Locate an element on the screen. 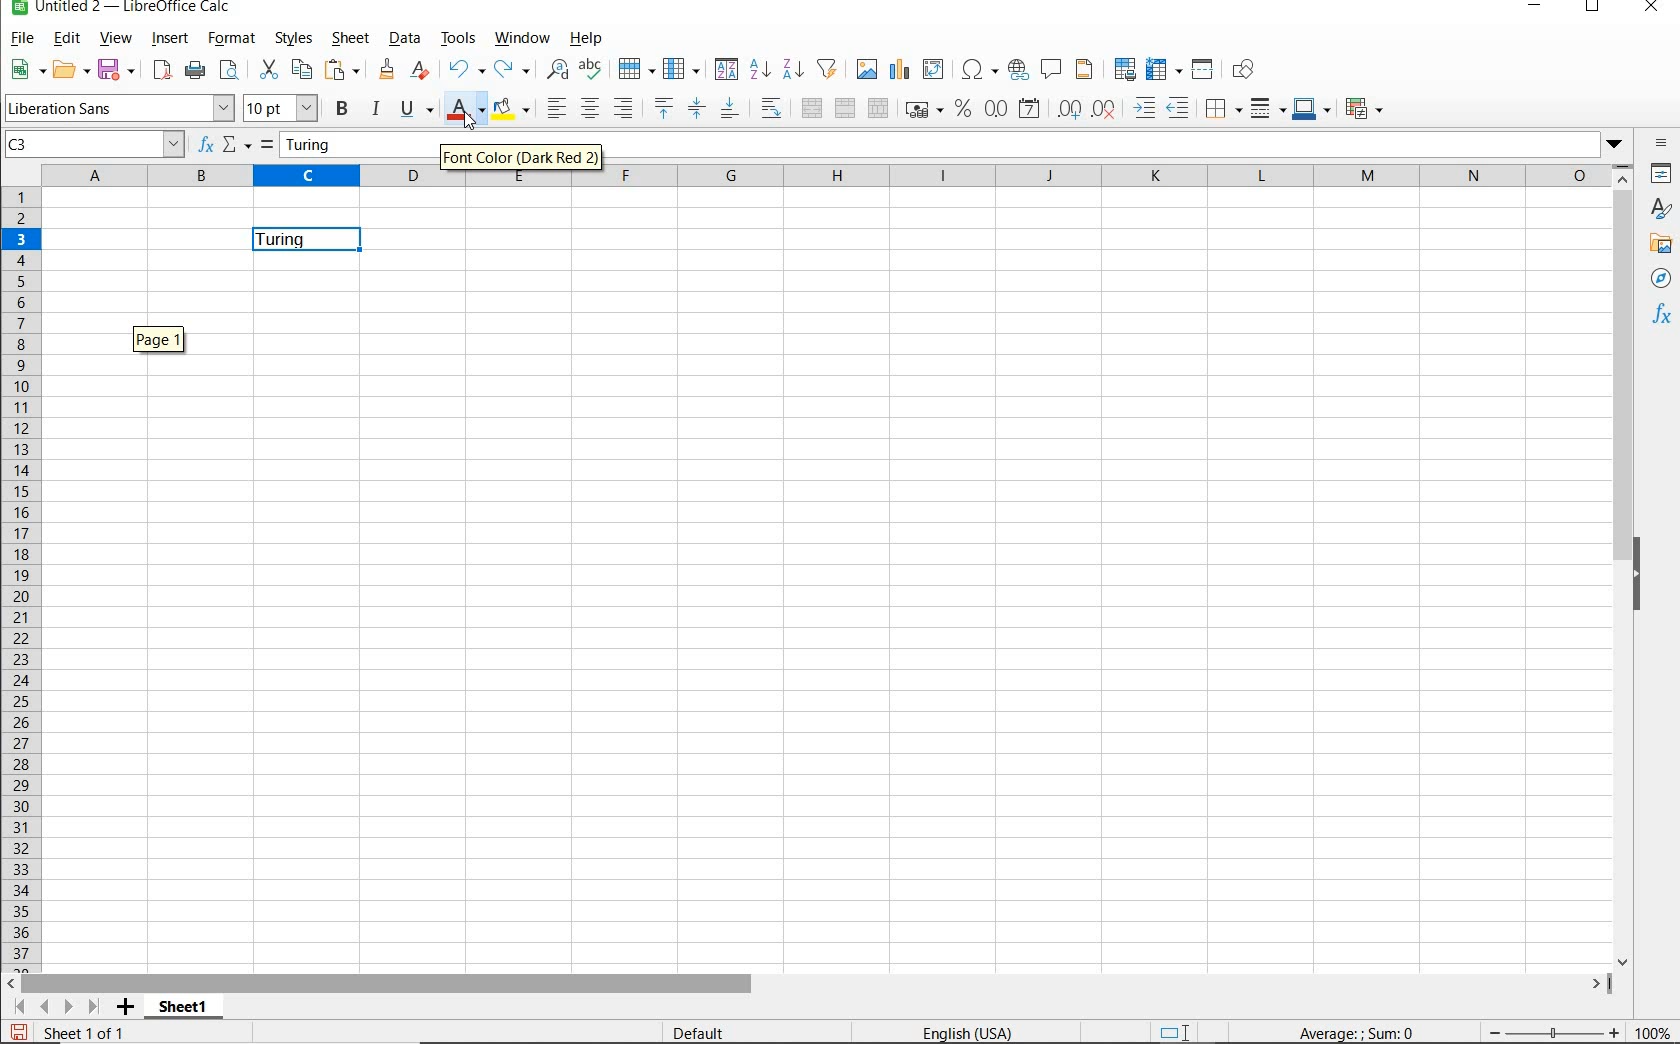 The width and height of the screenshot is (1680, 1044). Turing is located at coordinates (346, 145).